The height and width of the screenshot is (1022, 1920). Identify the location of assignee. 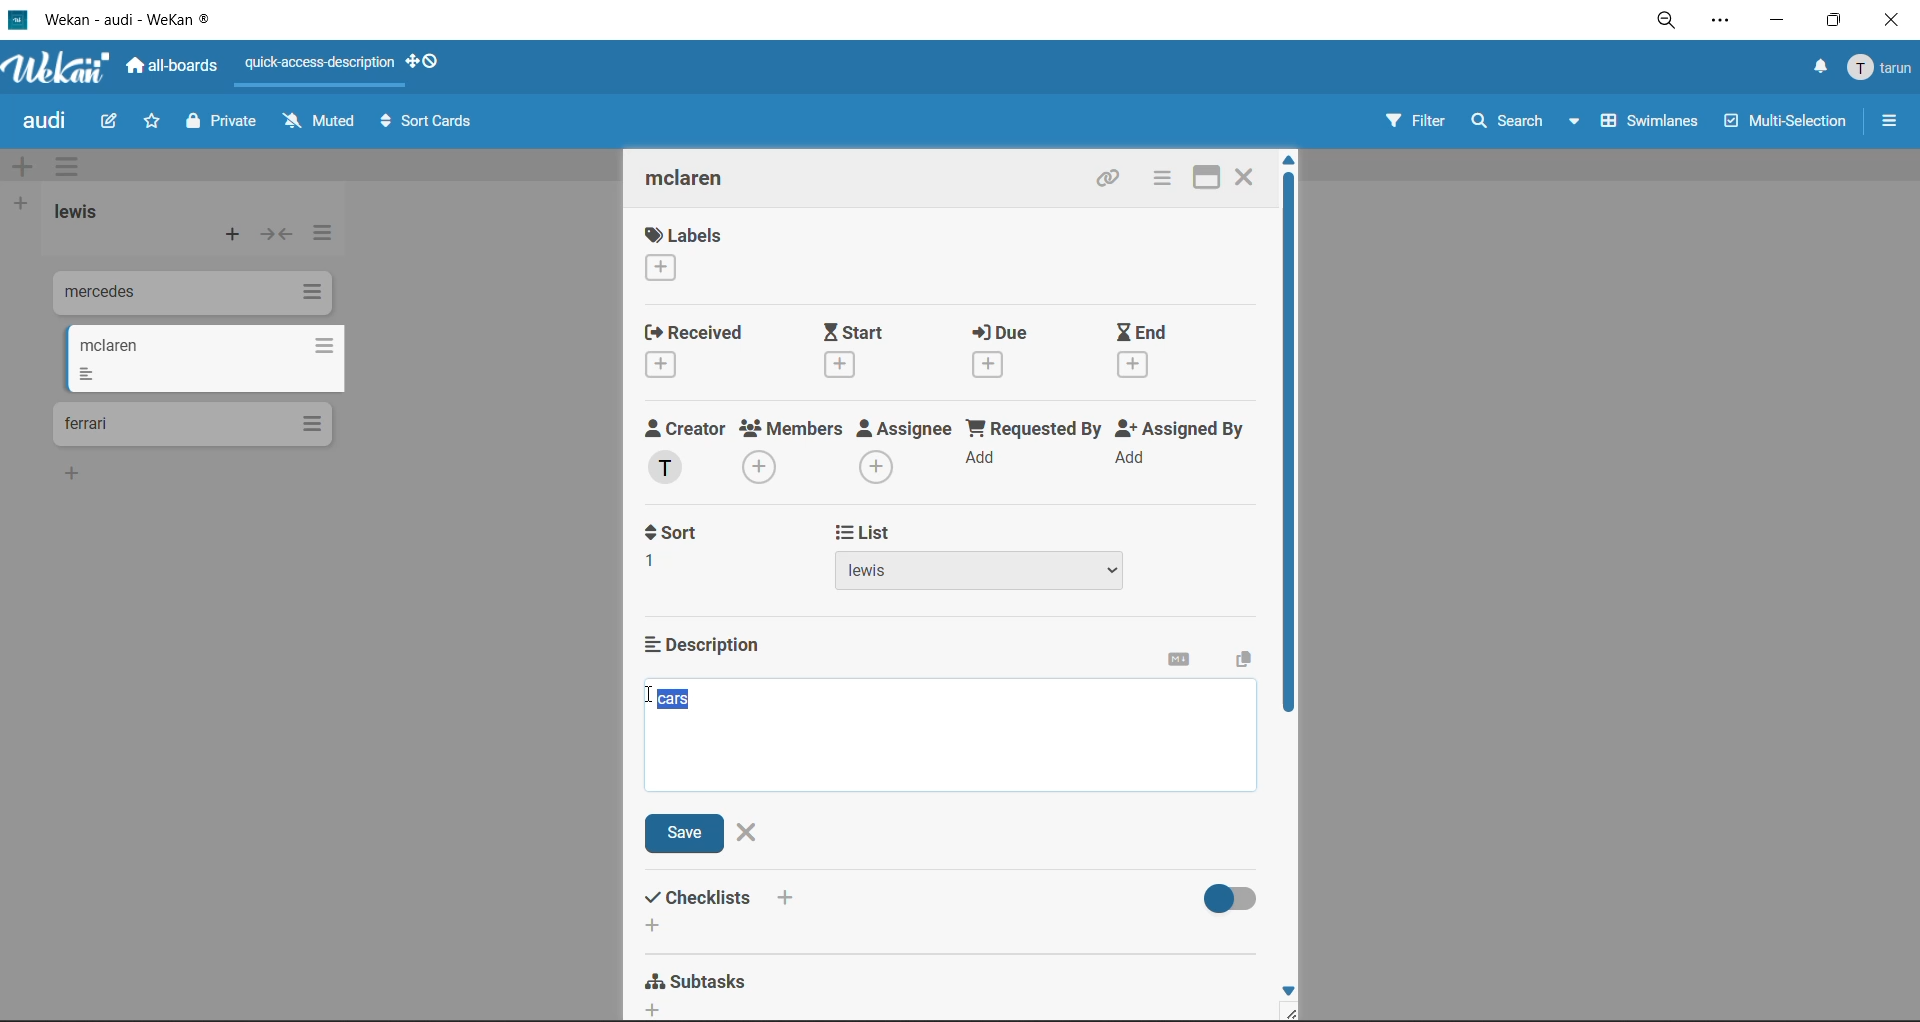
(905, 451).